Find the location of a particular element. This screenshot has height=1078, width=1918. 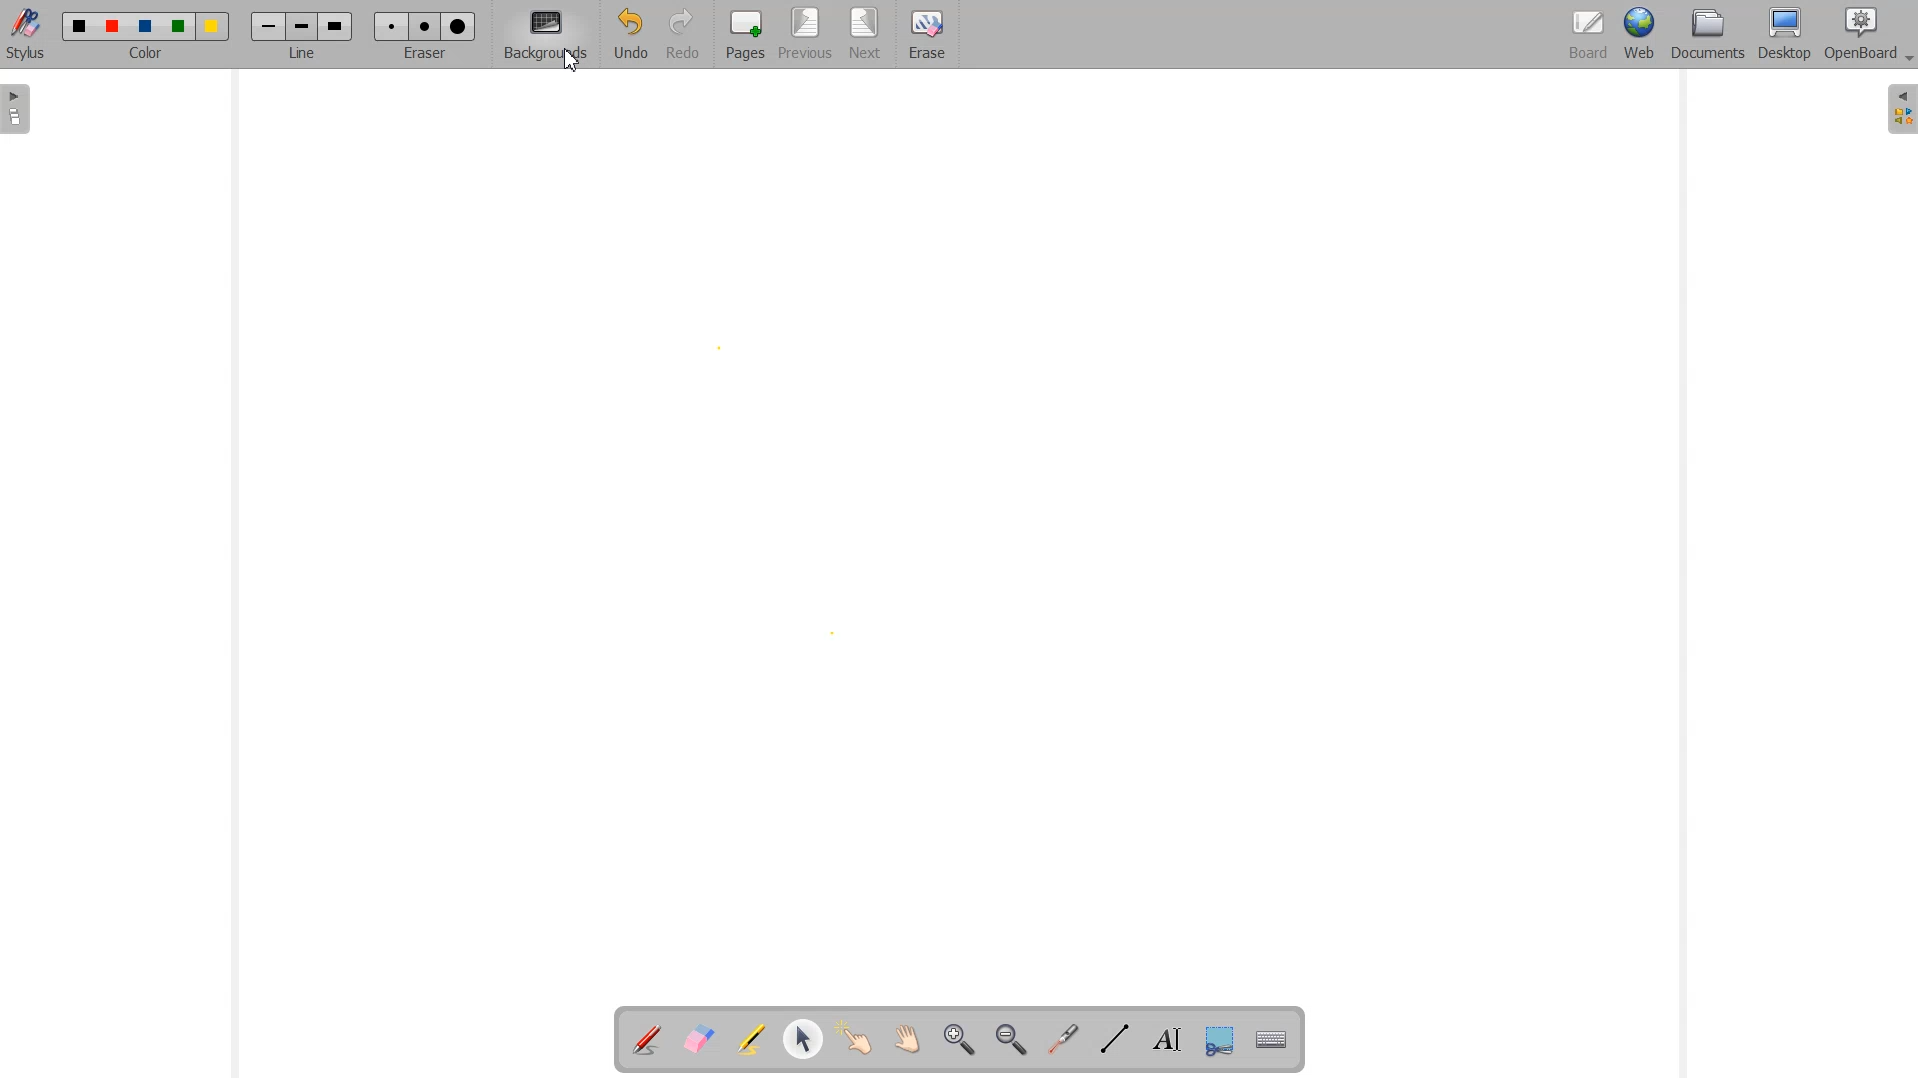

Undo is located at coordinates (630, 35).